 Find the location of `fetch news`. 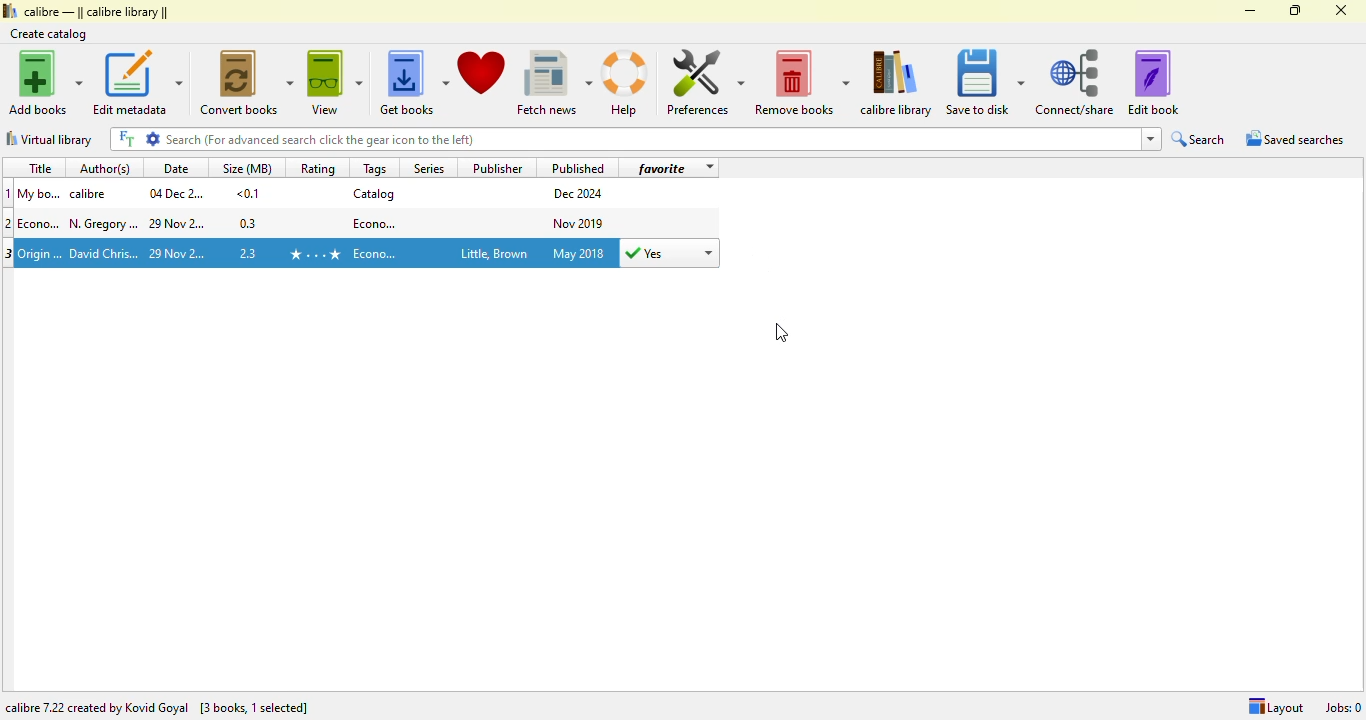

fetch news is located at coordinates (554, 83).